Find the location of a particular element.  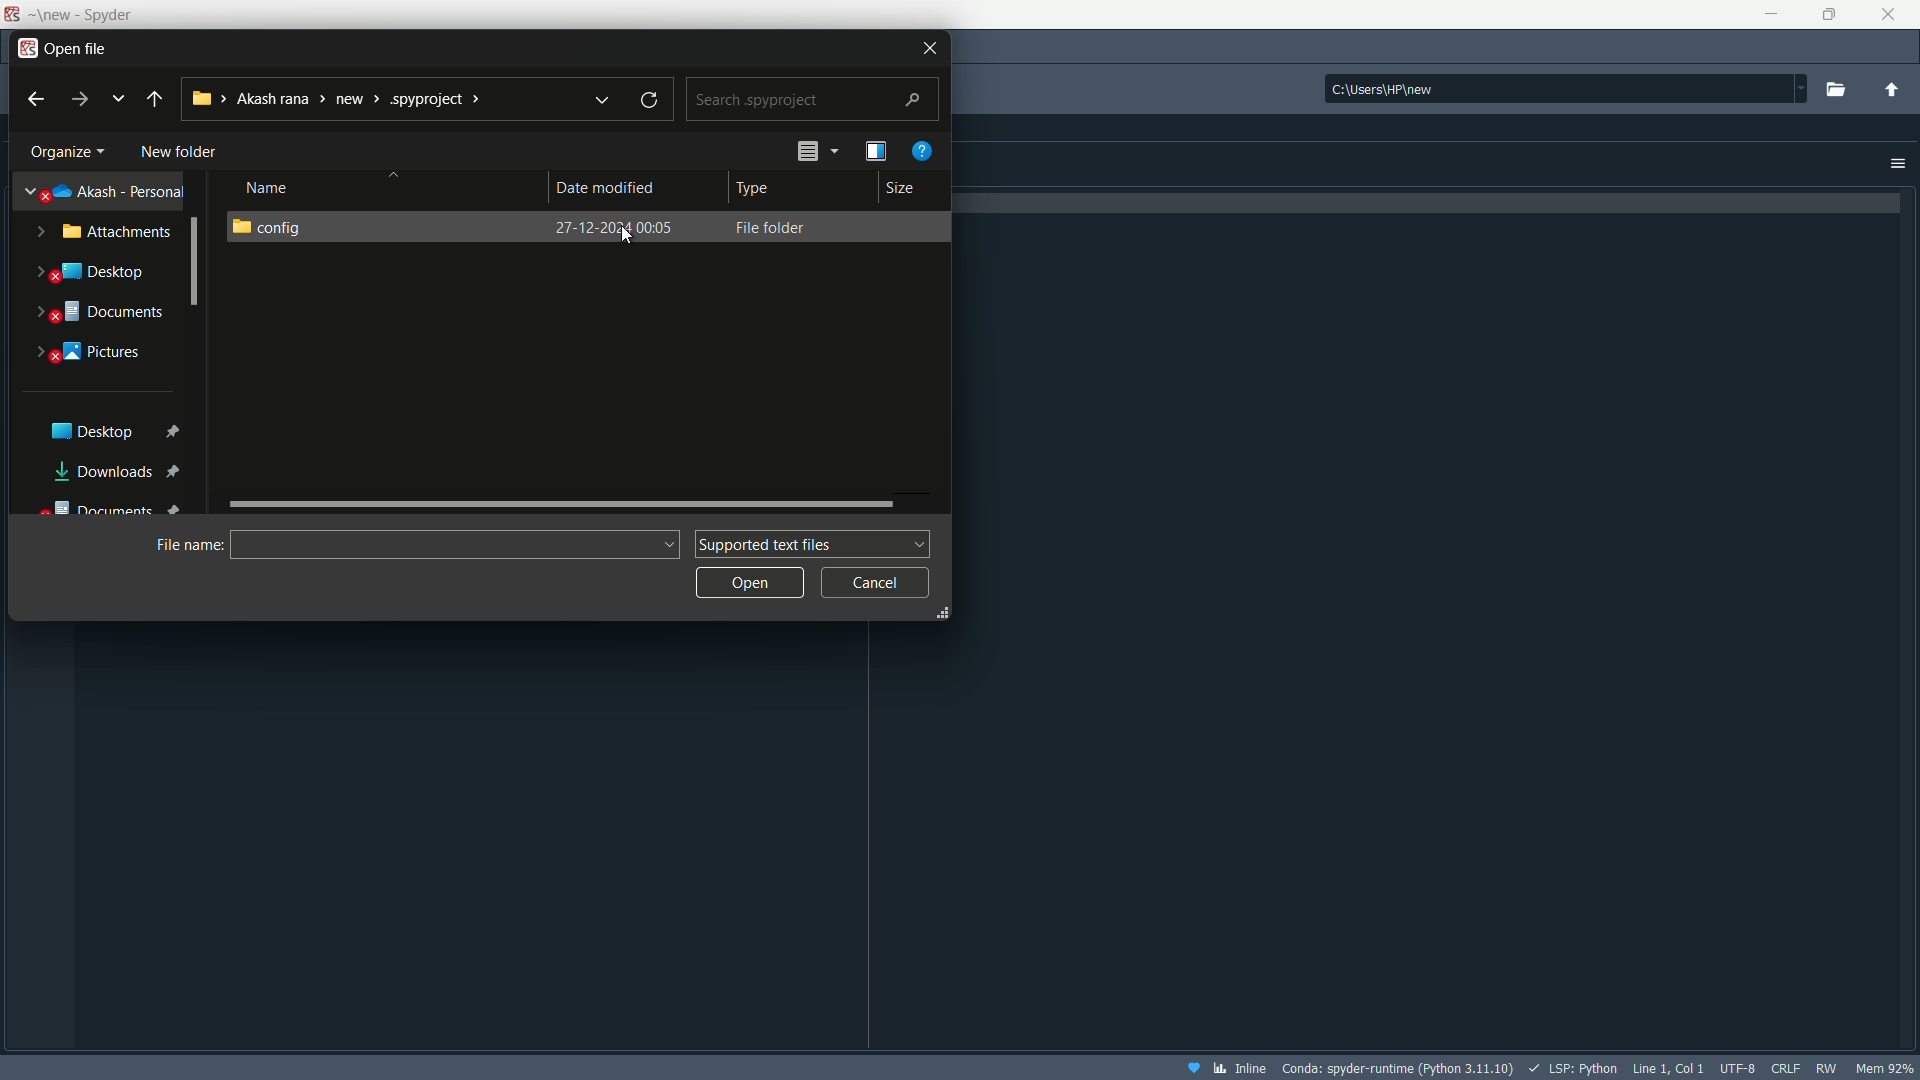

directory is located at coordinates (1566, 86).